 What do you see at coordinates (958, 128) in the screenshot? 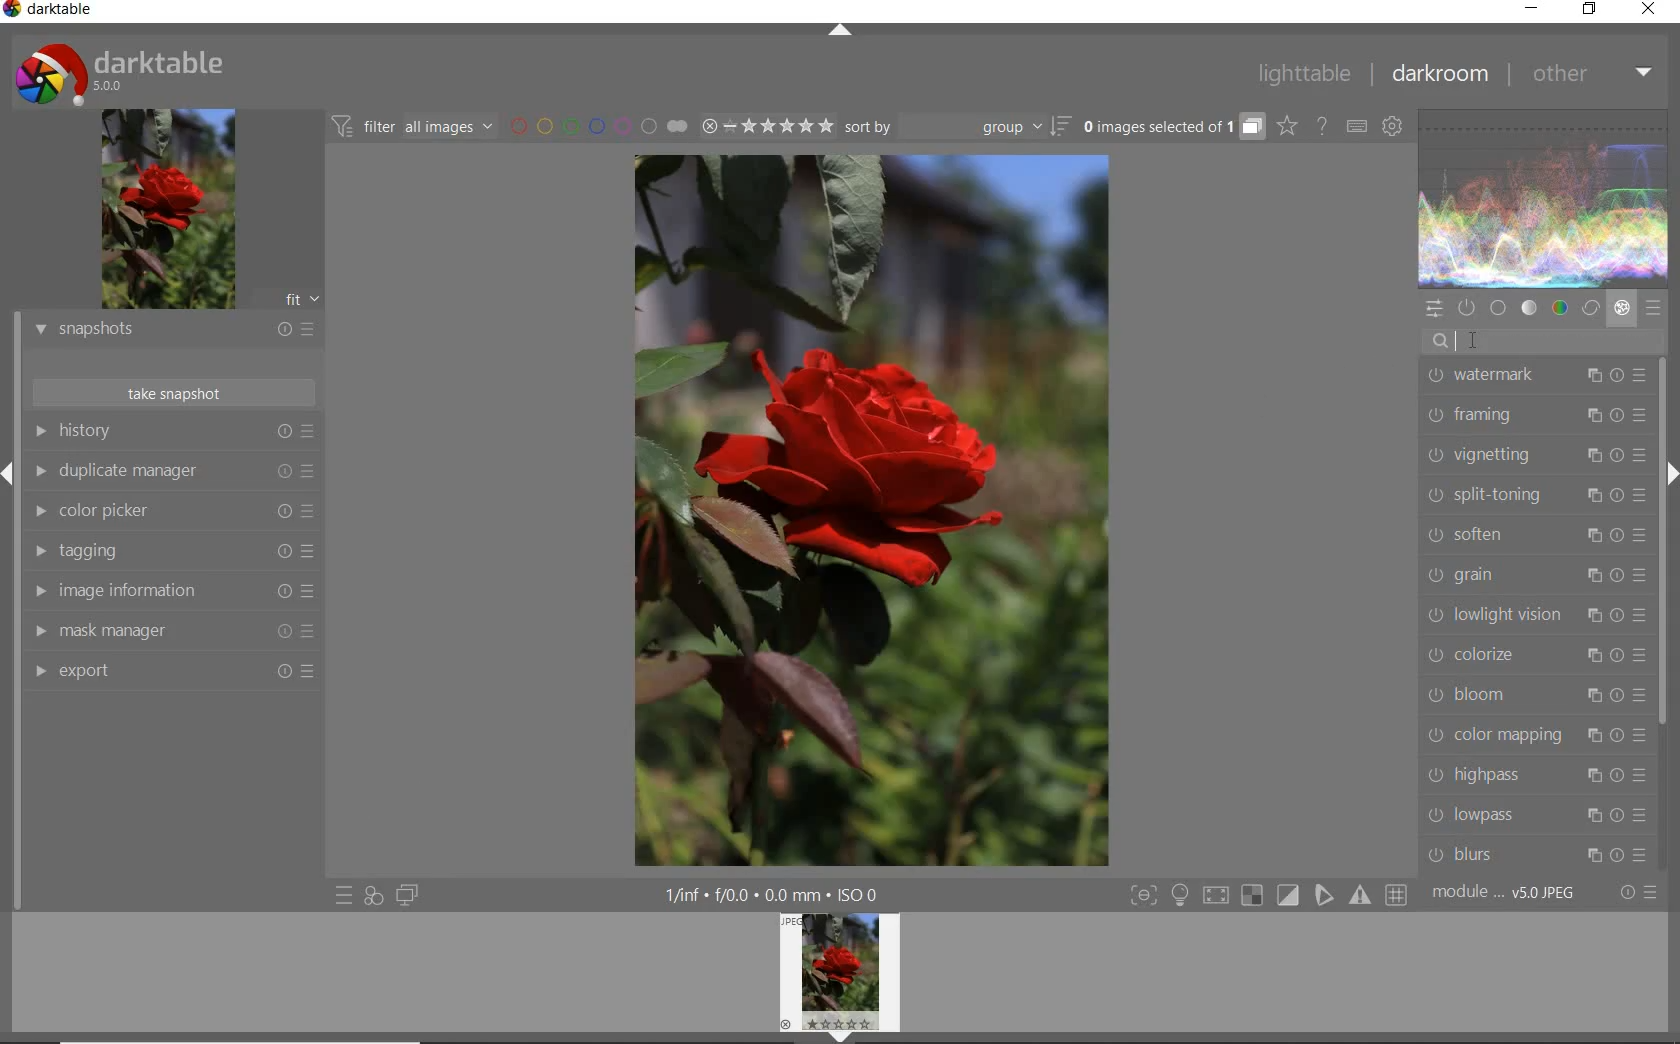
I see `sort` at bounding box center [958, 128].